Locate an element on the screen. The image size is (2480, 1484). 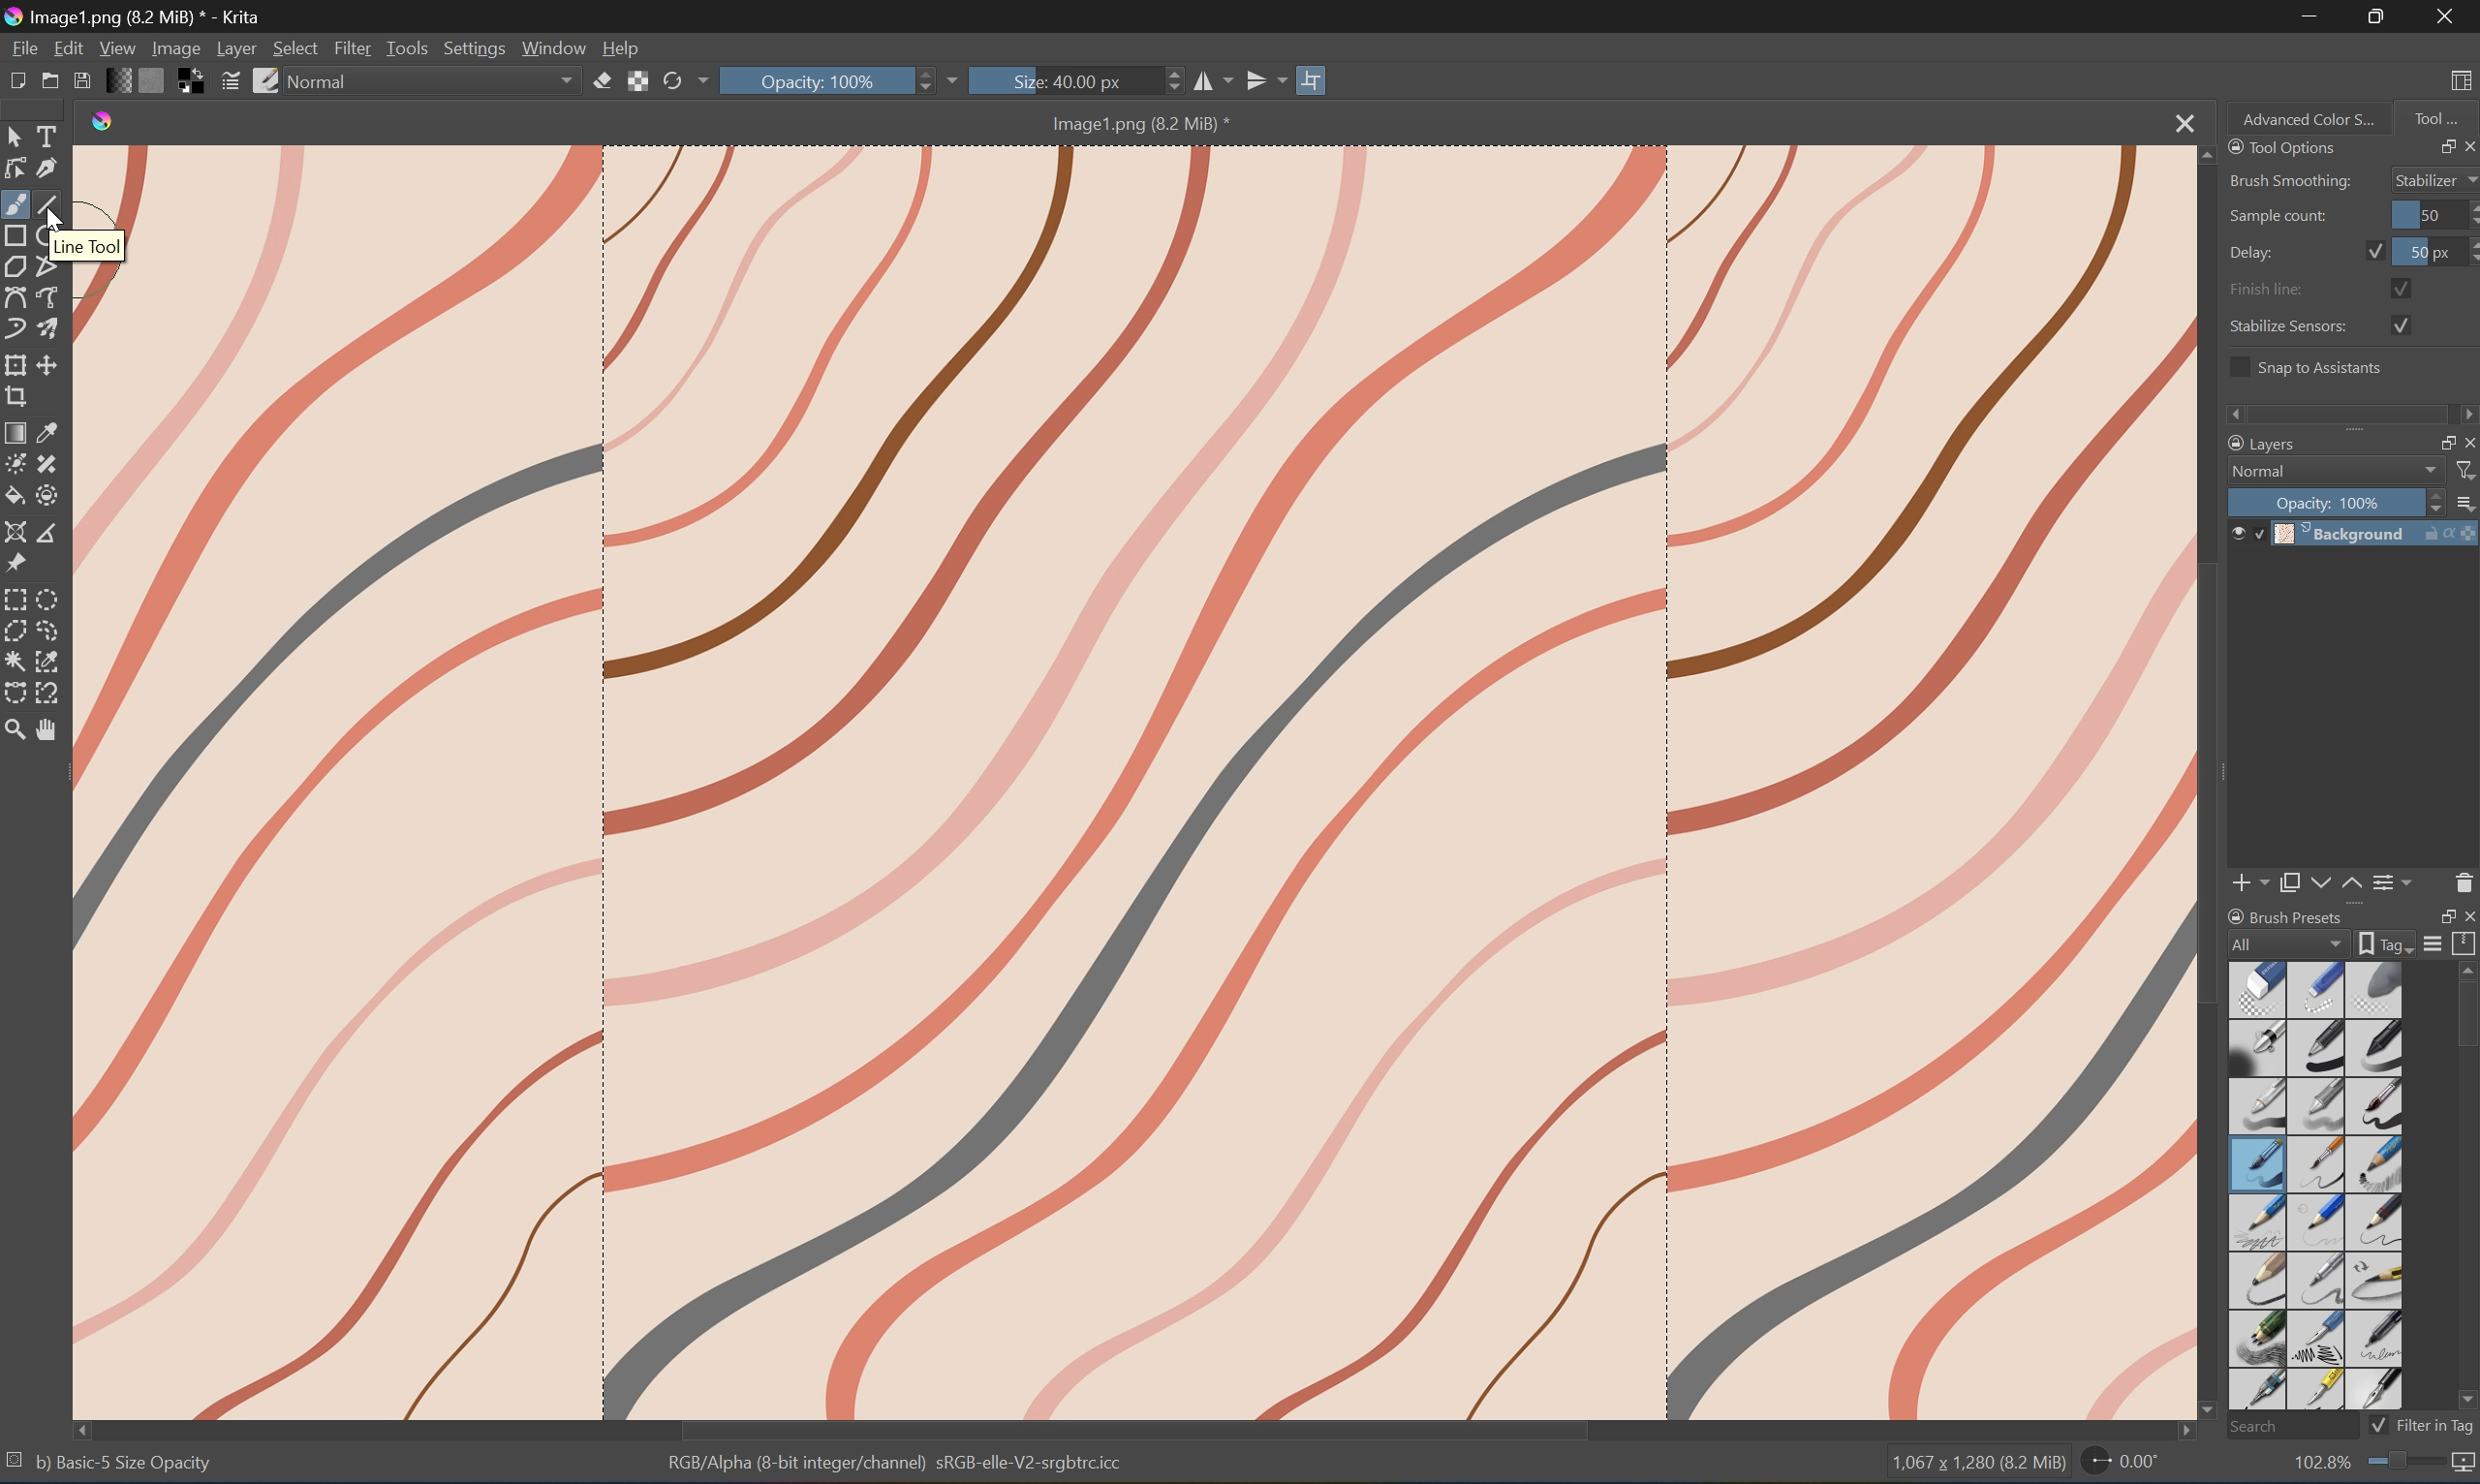
Restore Down is located at coordinates (2383, 16).